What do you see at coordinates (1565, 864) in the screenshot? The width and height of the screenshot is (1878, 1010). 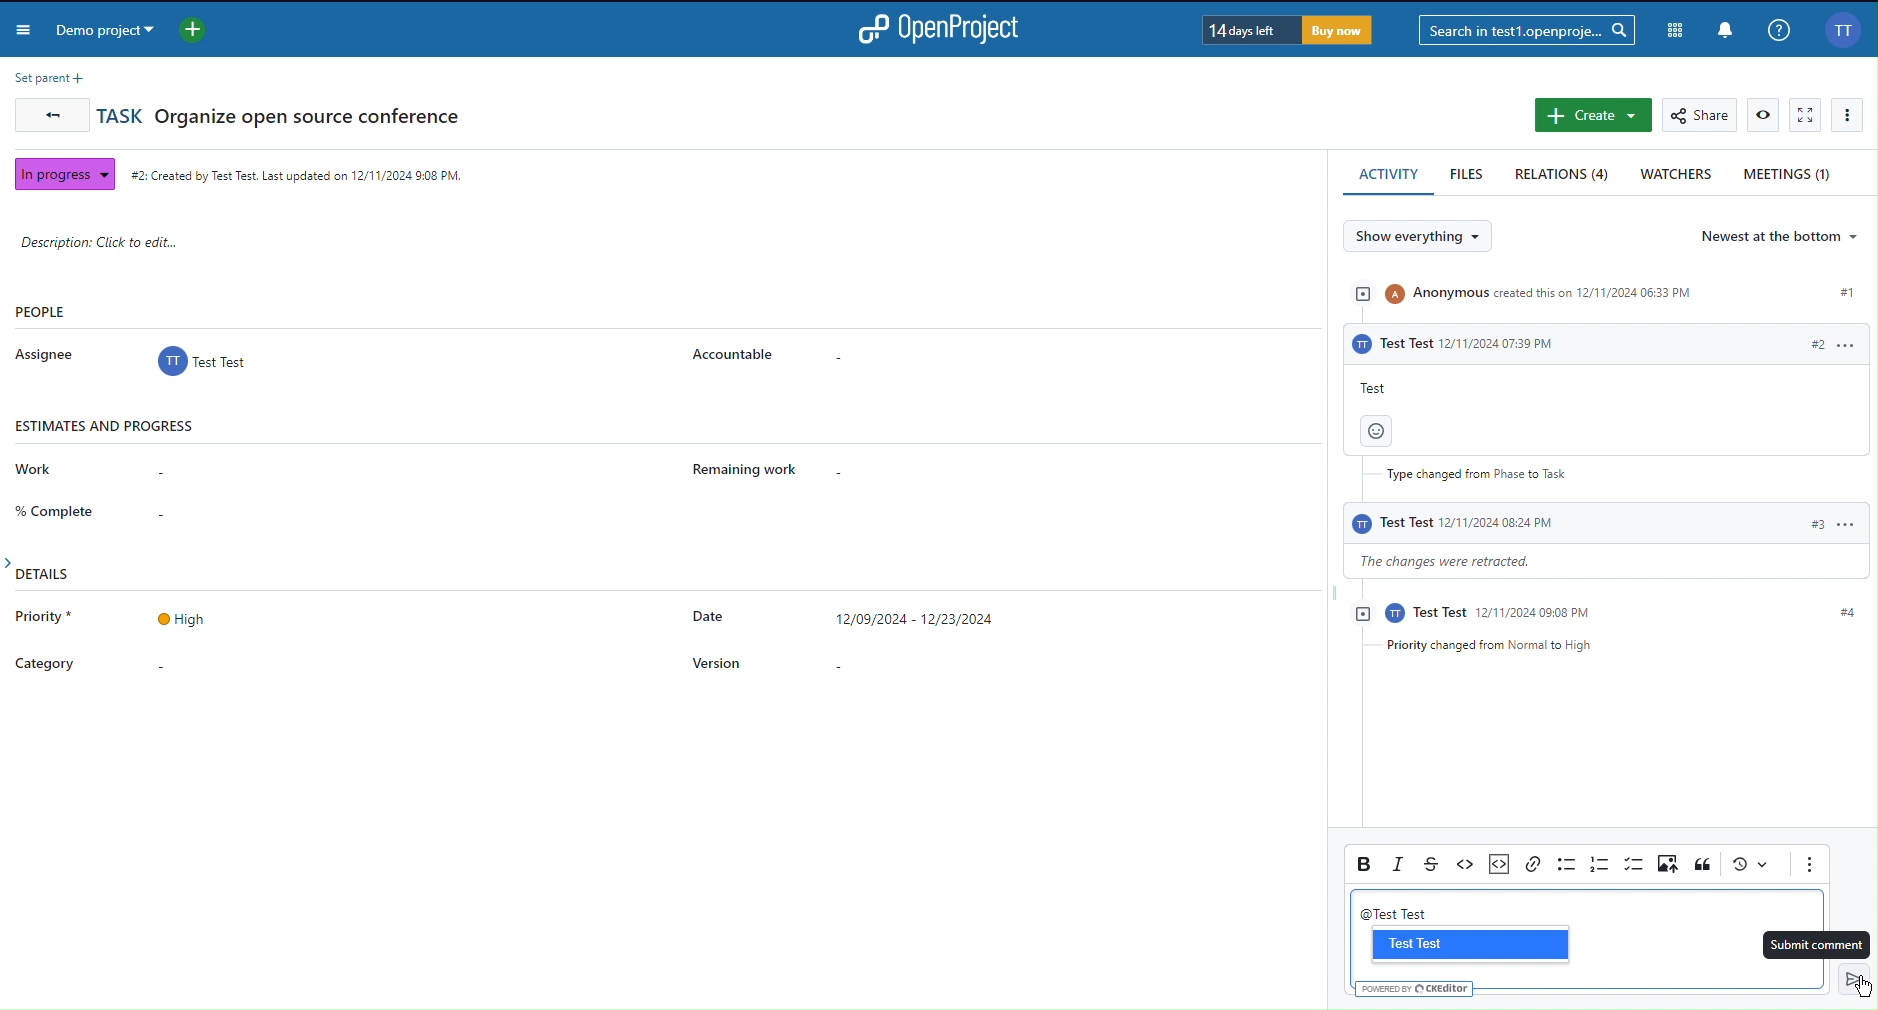 I see `Bullet List` at bounding box center [1565, 864].